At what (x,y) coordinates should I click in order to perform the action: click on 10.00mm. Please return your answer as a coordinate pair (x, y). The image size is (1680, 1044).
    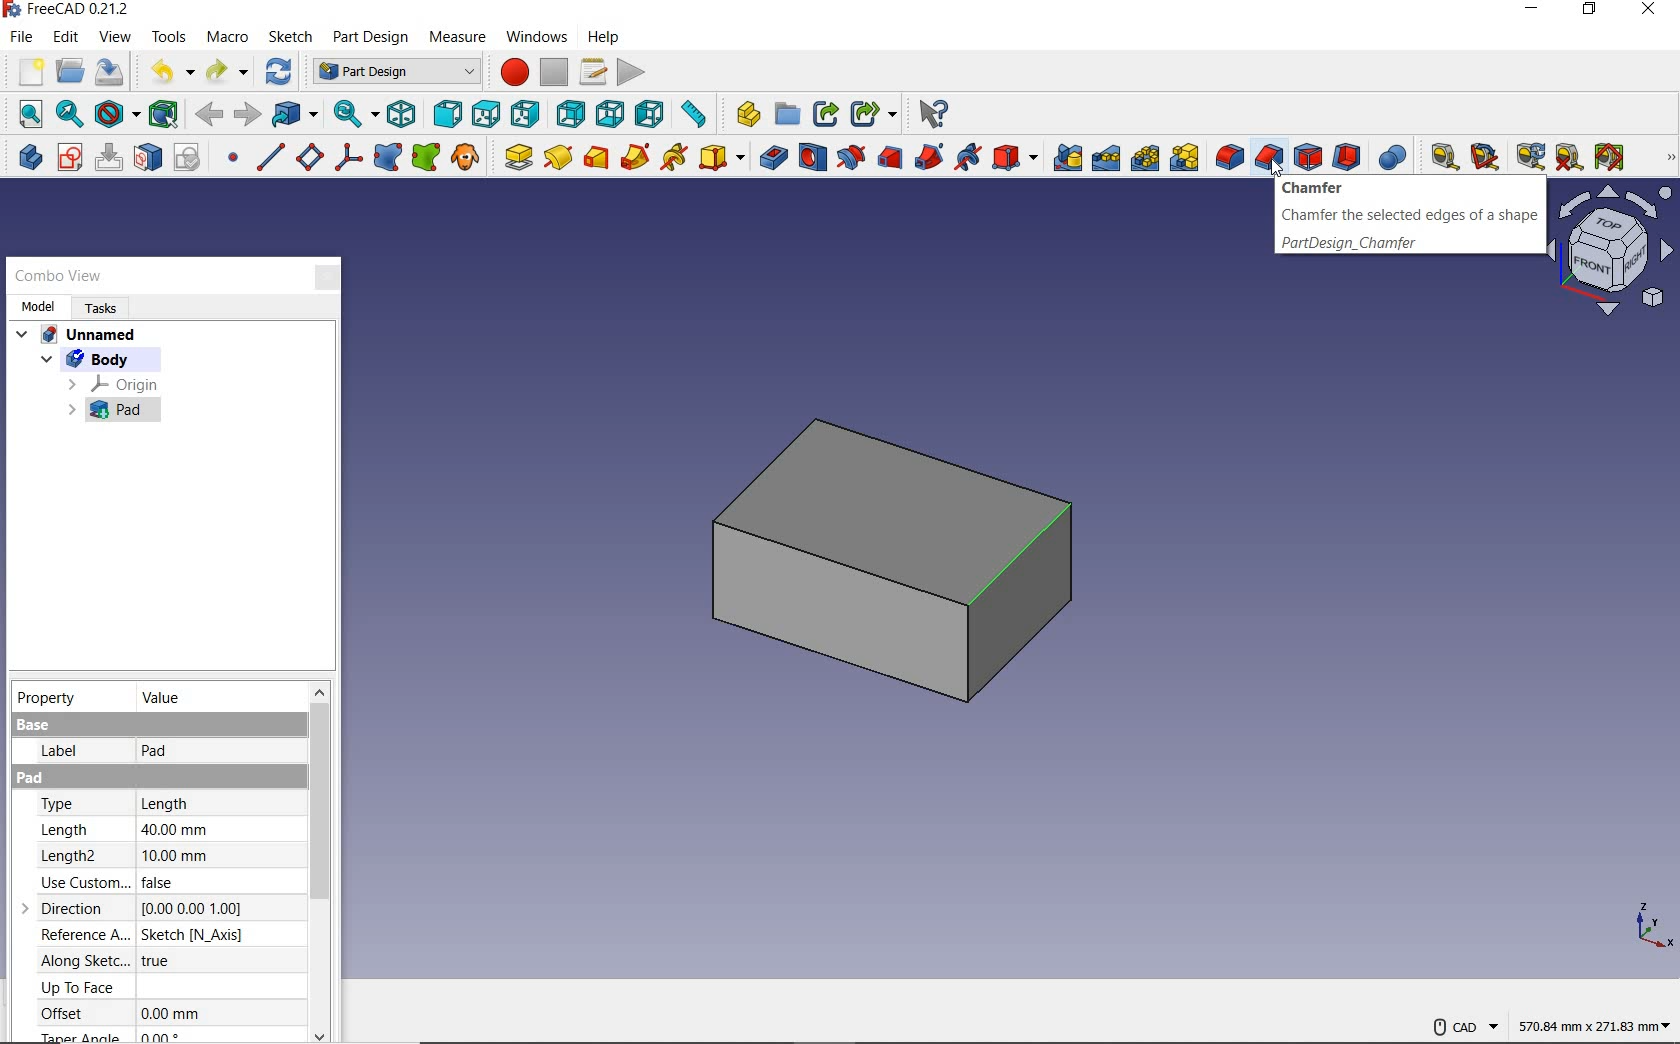
    Looking at the image, I should click on (175, 855).